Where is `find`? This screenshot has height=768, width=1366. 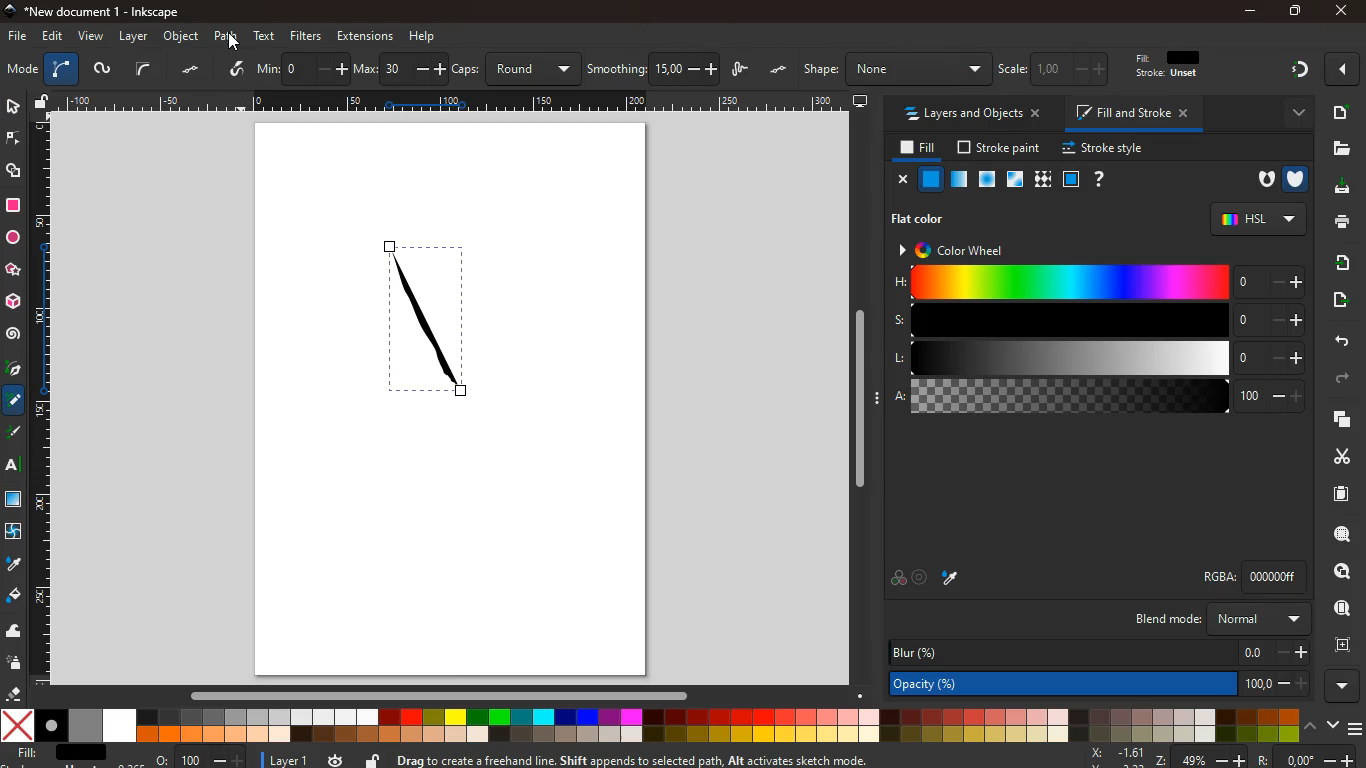
find is located at coordinates (1342, 534).